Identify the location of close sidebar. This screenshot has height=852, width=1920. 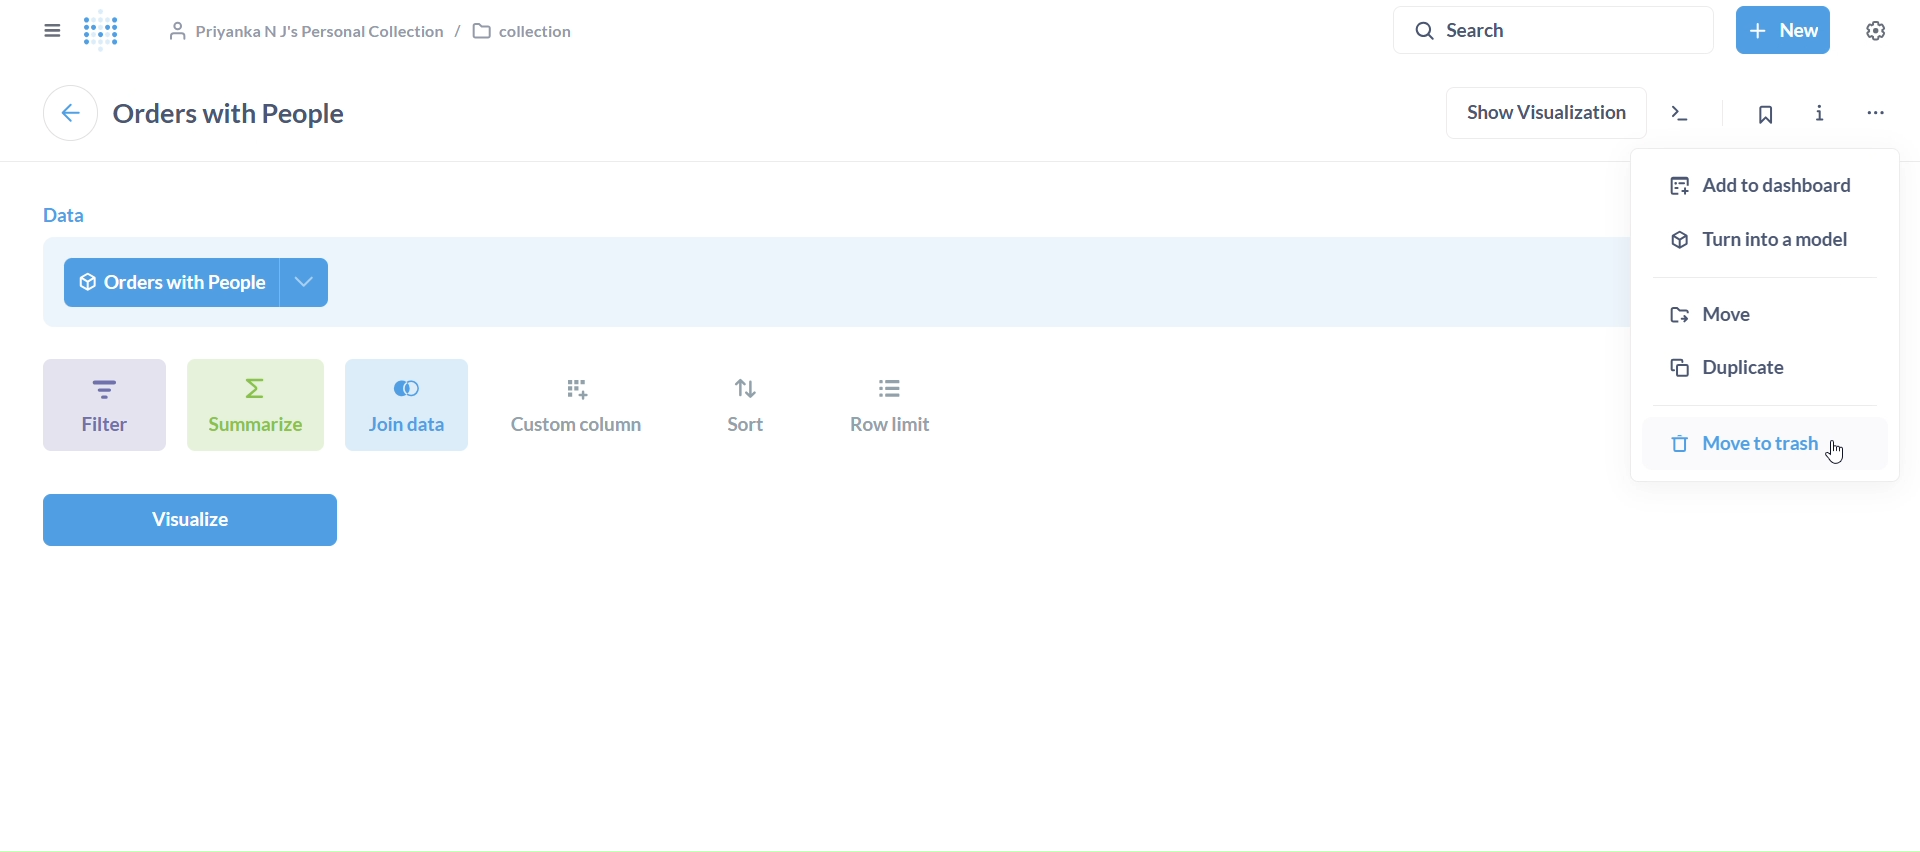
(52, 31).